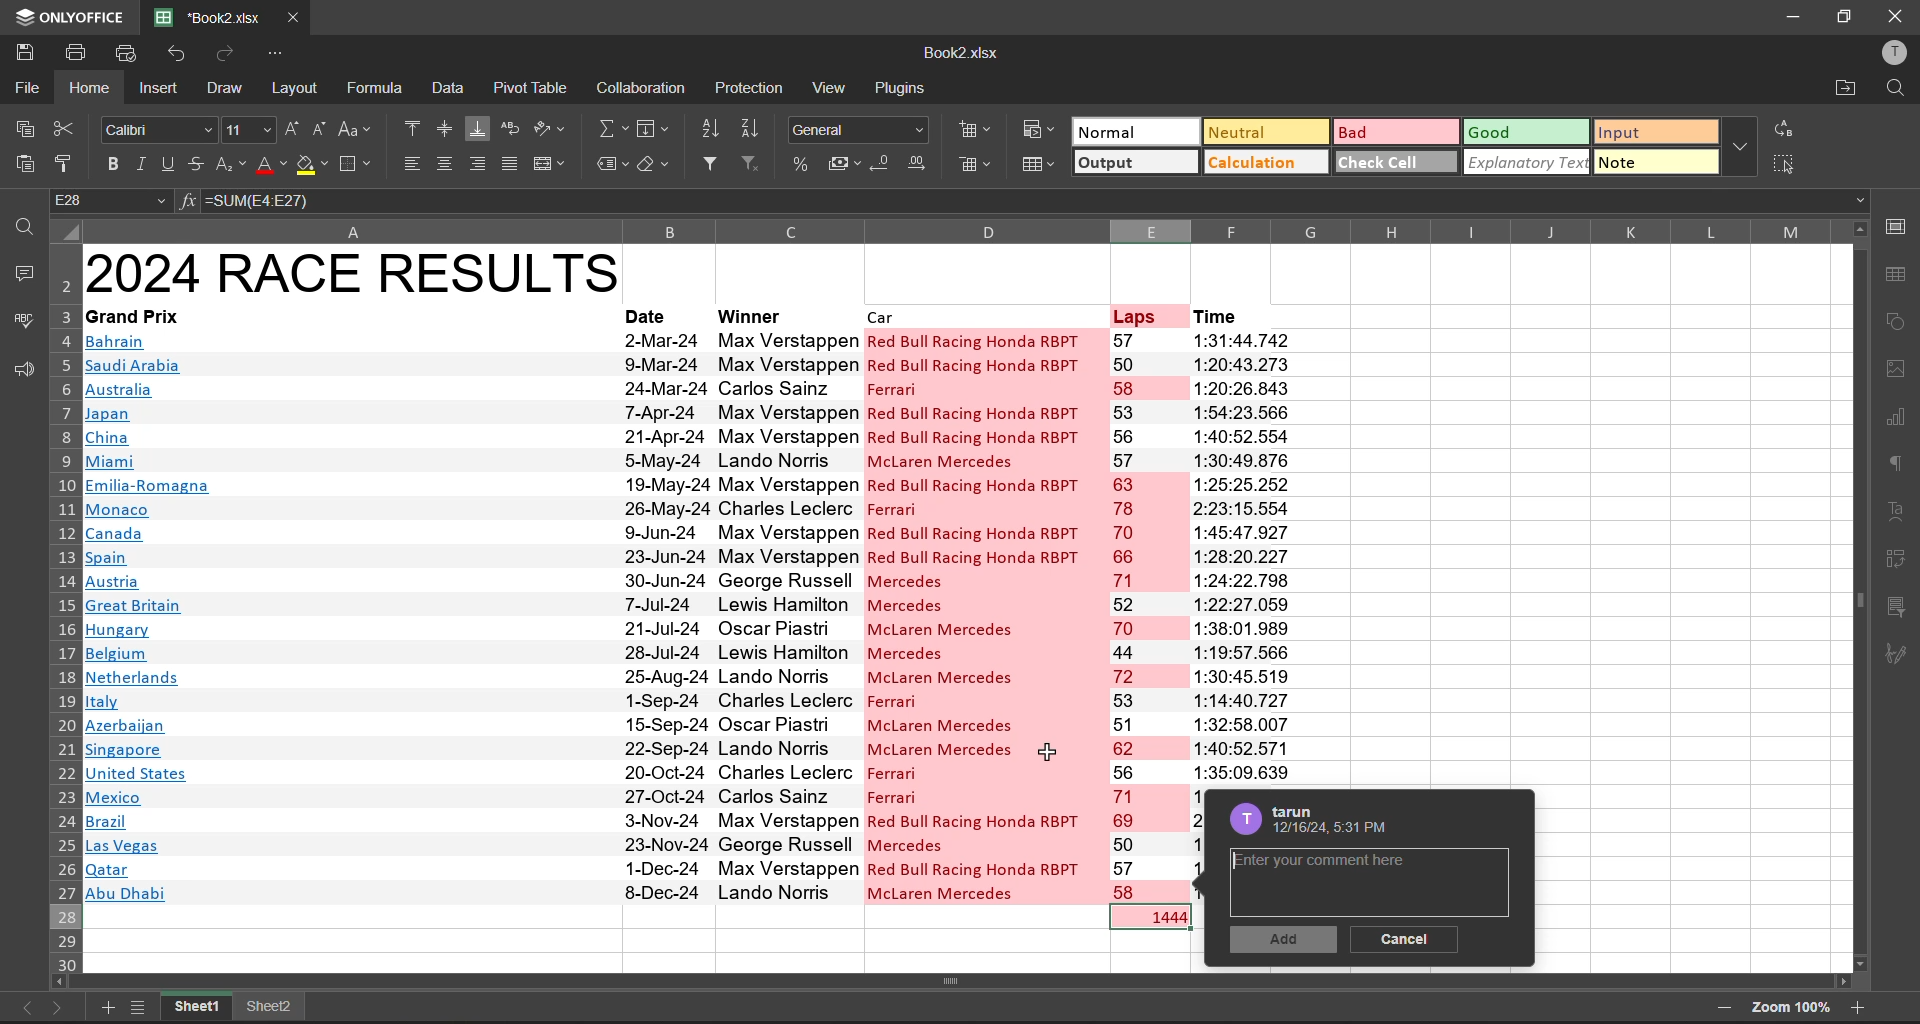  I want to click on conditional formatting, so click(1039, 135).